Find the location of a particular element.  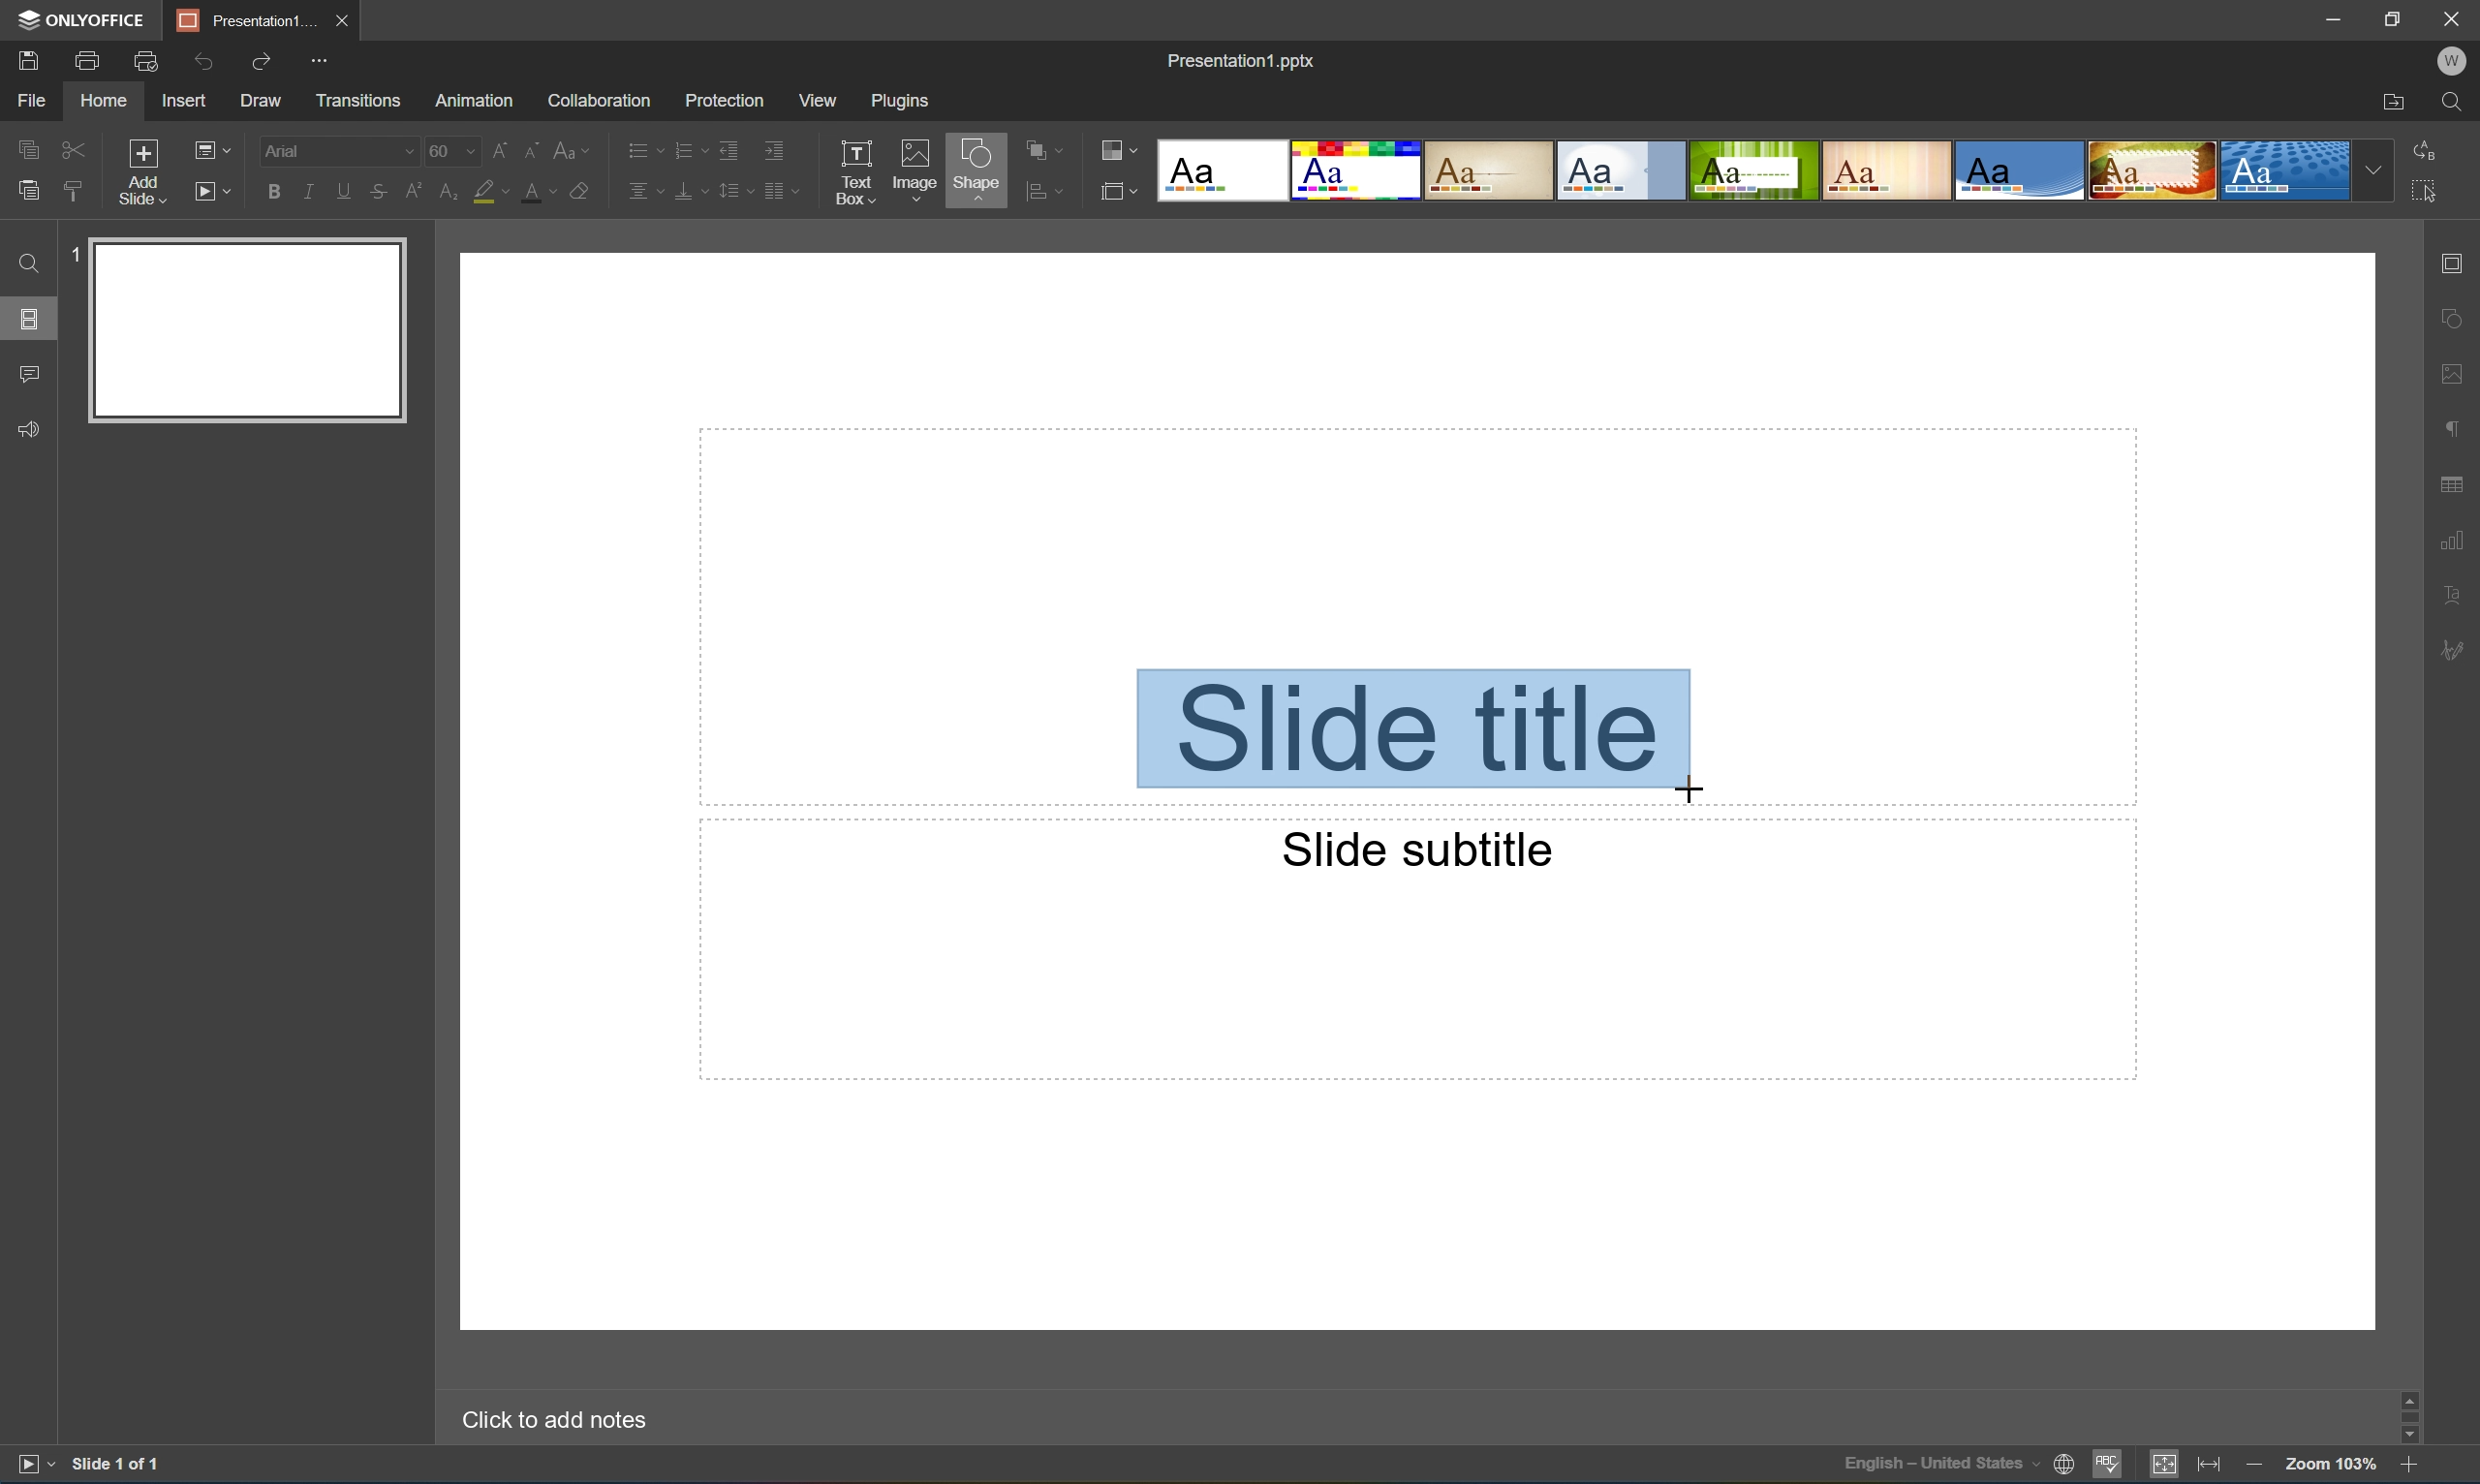

Paste is located at coordinates (28, 193).